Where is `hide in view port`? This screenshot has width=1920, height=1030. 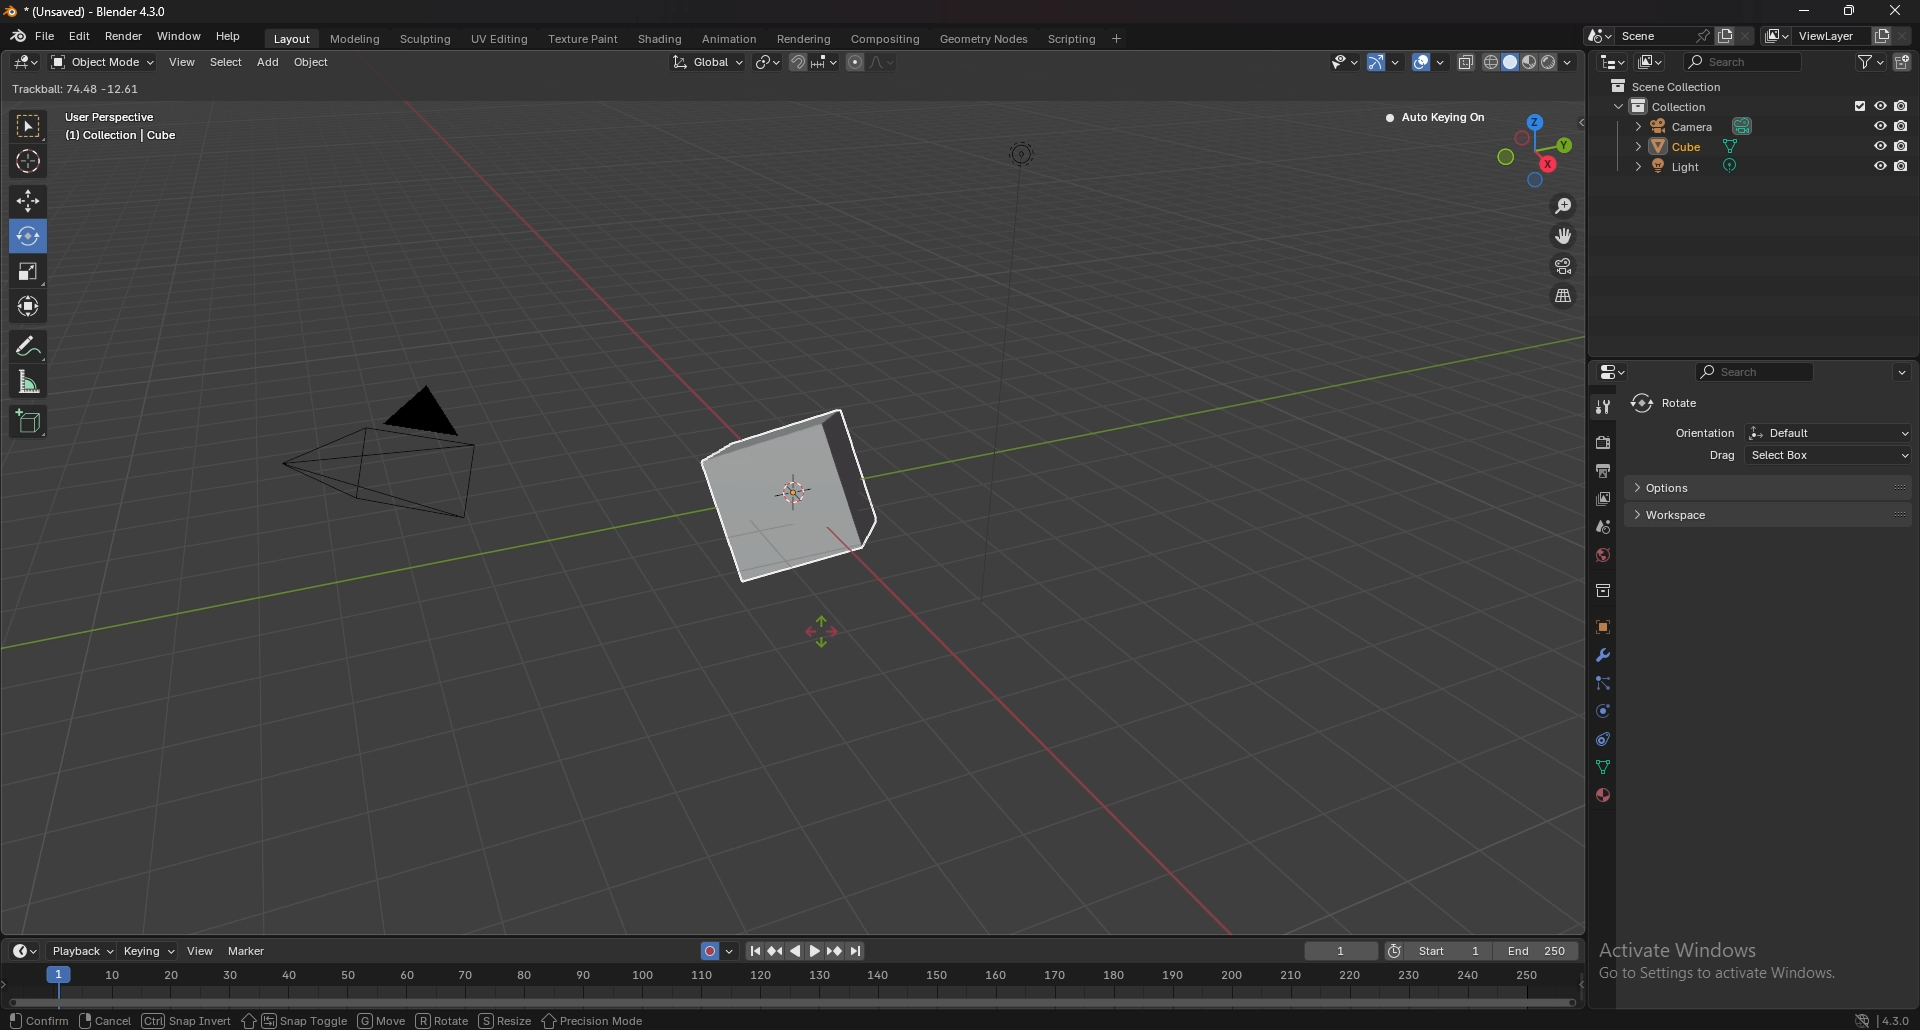
hide in view port is located at coordinates (1882, 145).